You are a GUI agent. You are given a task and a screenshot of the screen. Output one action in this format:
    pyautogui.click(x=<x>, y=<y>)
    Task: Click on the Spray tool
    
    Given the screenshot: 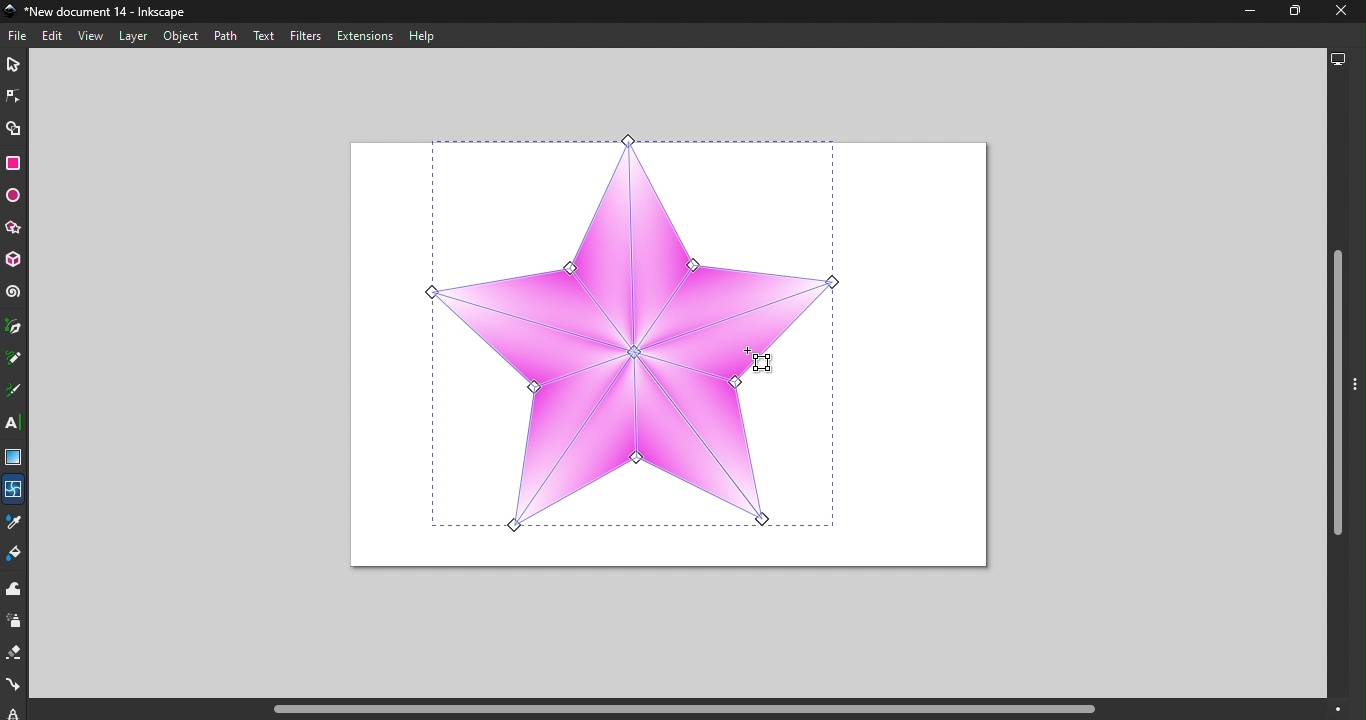 What is the action you would take?
    pyautogui.click(x=15, y=621)
    